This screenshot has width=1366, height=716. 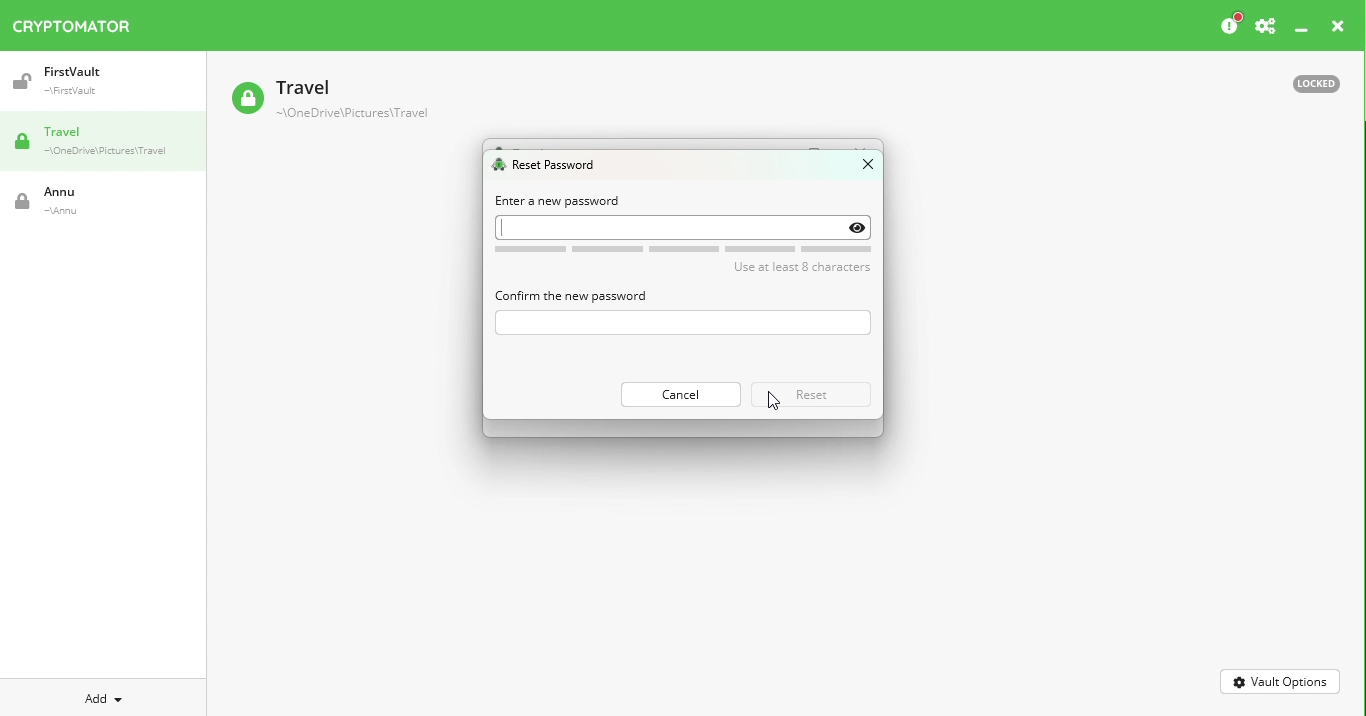 I want to click on Reset, so click(x=813, y=394).